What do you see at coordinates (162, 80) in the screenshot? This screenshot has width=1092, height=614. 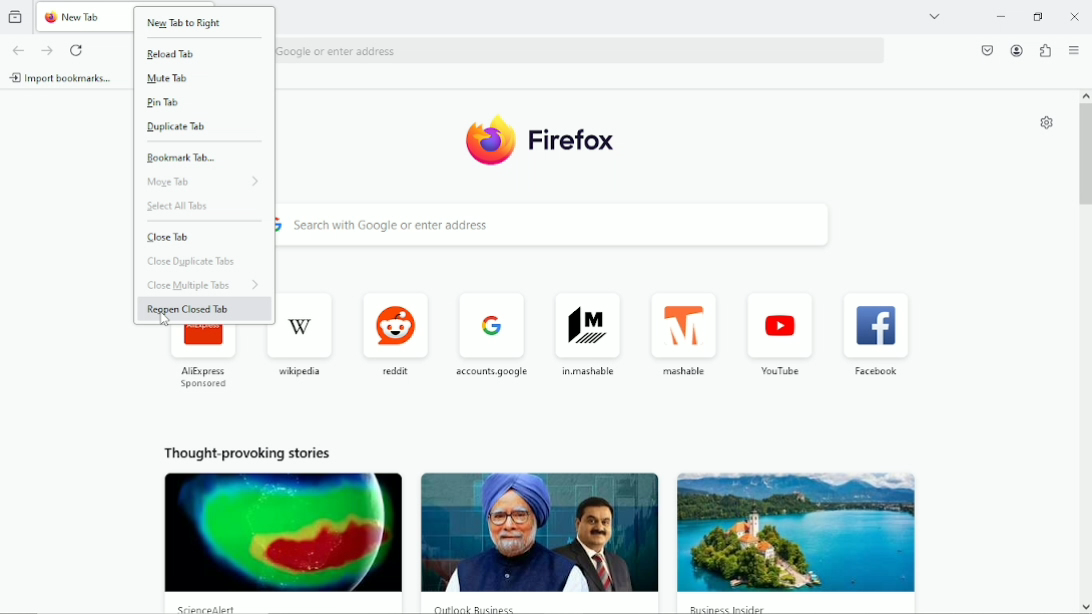 I see `mute tab` at bounding box center [162, 80].